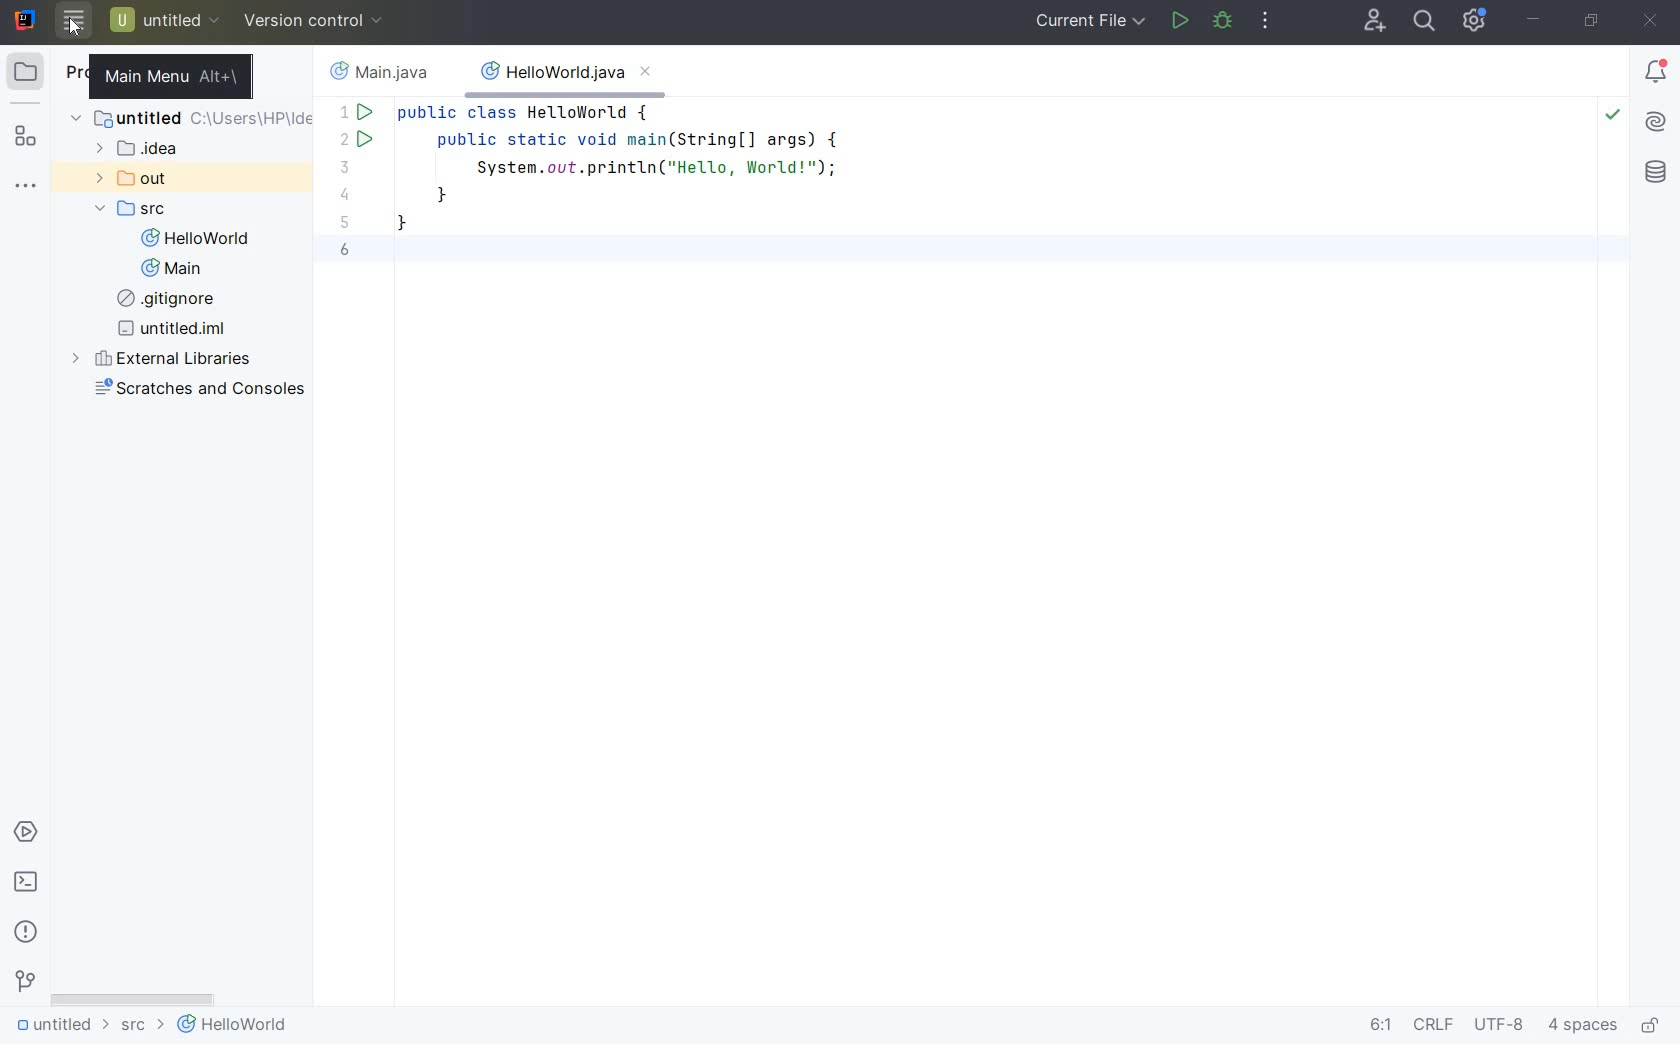  Describe the element at coordinates (895, 188) in the screenshot. I see `CODES` at that location.